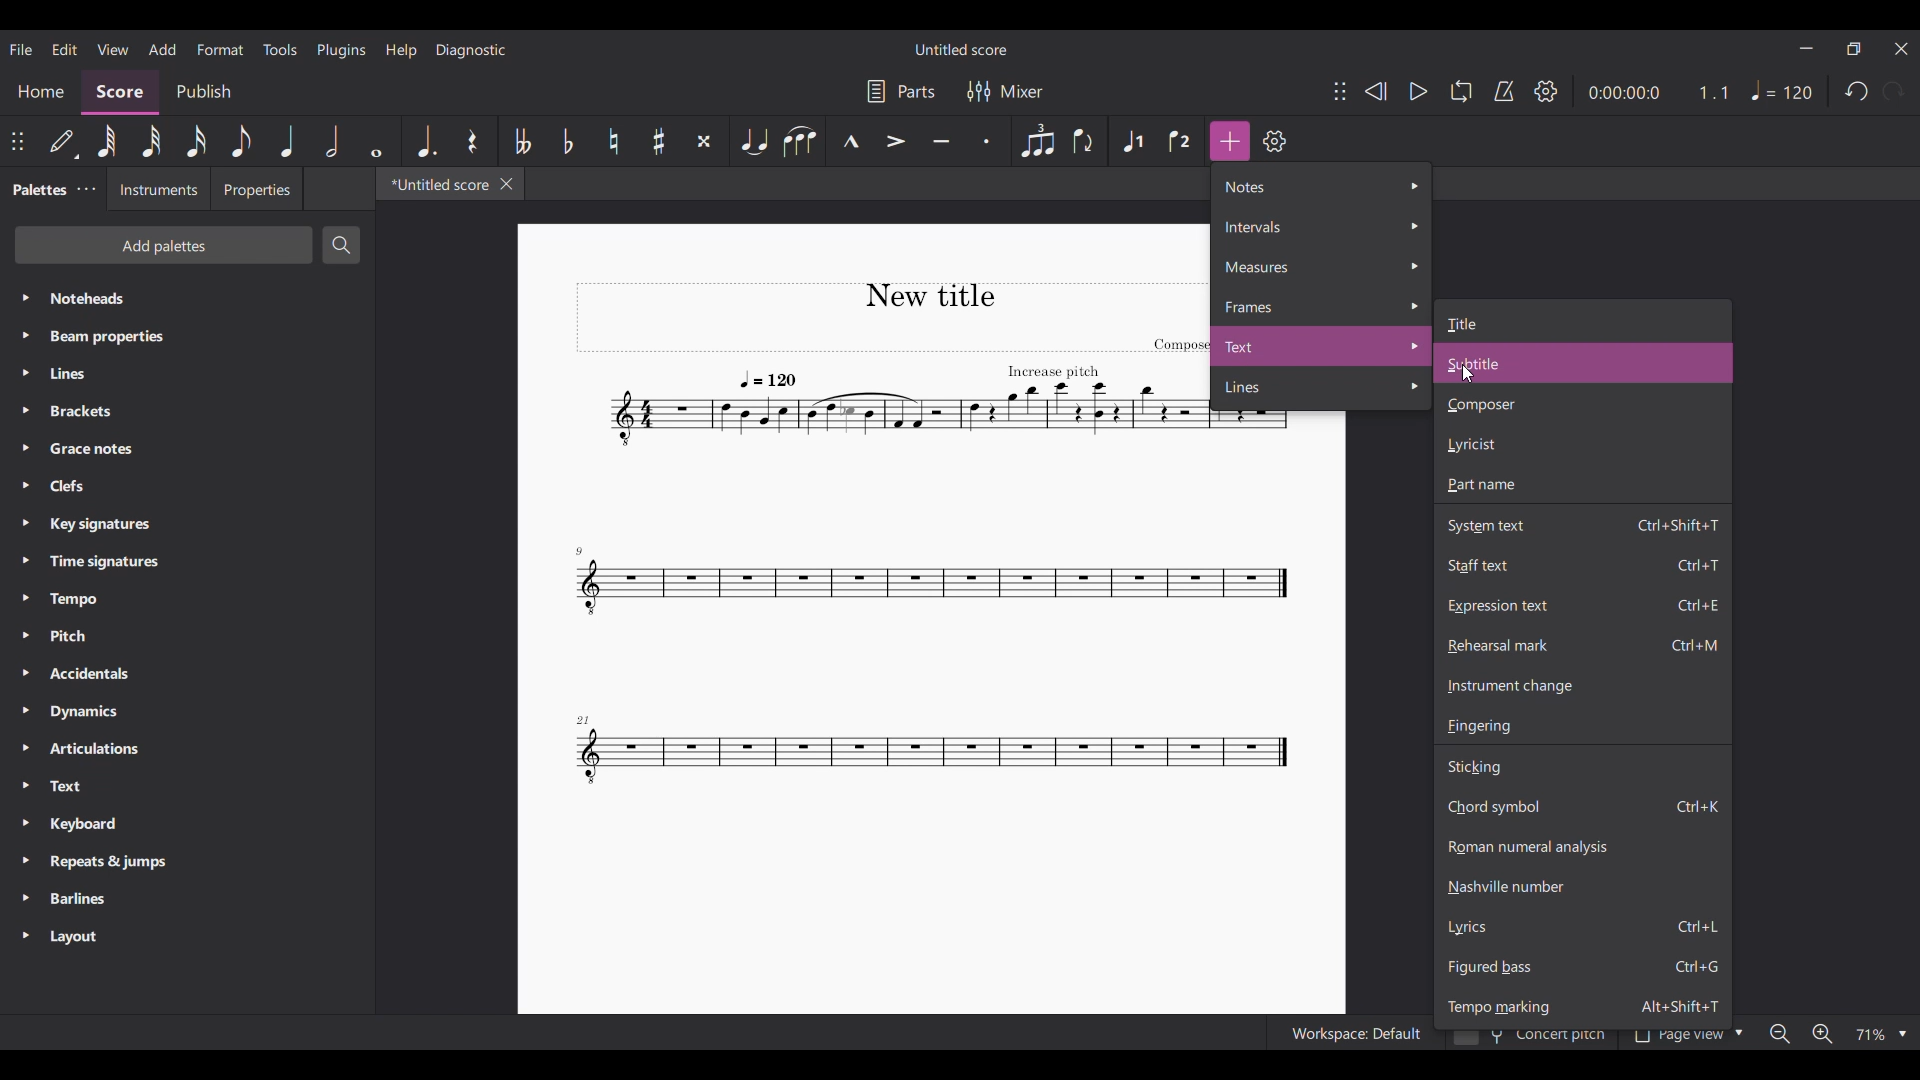 This screenshot has width=1920, height=1080. I want to click on Clefs, so click(187, 485).